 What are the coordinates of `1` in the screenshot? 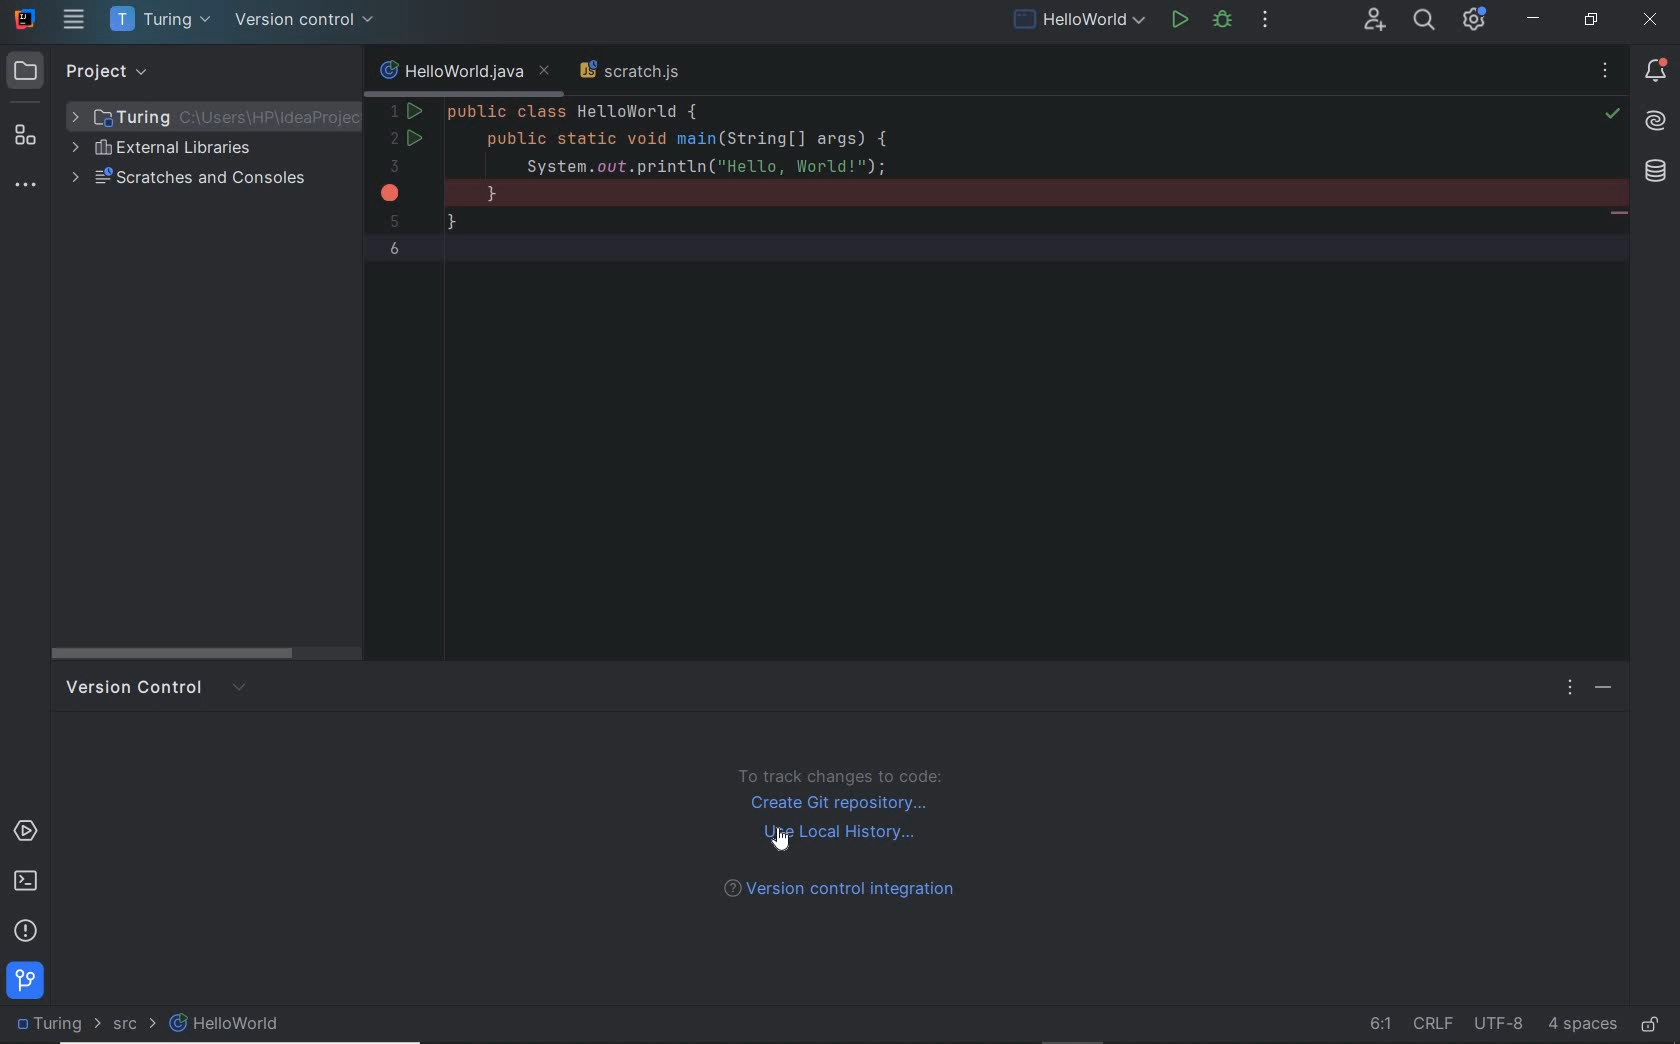 It's located at (394, 112).